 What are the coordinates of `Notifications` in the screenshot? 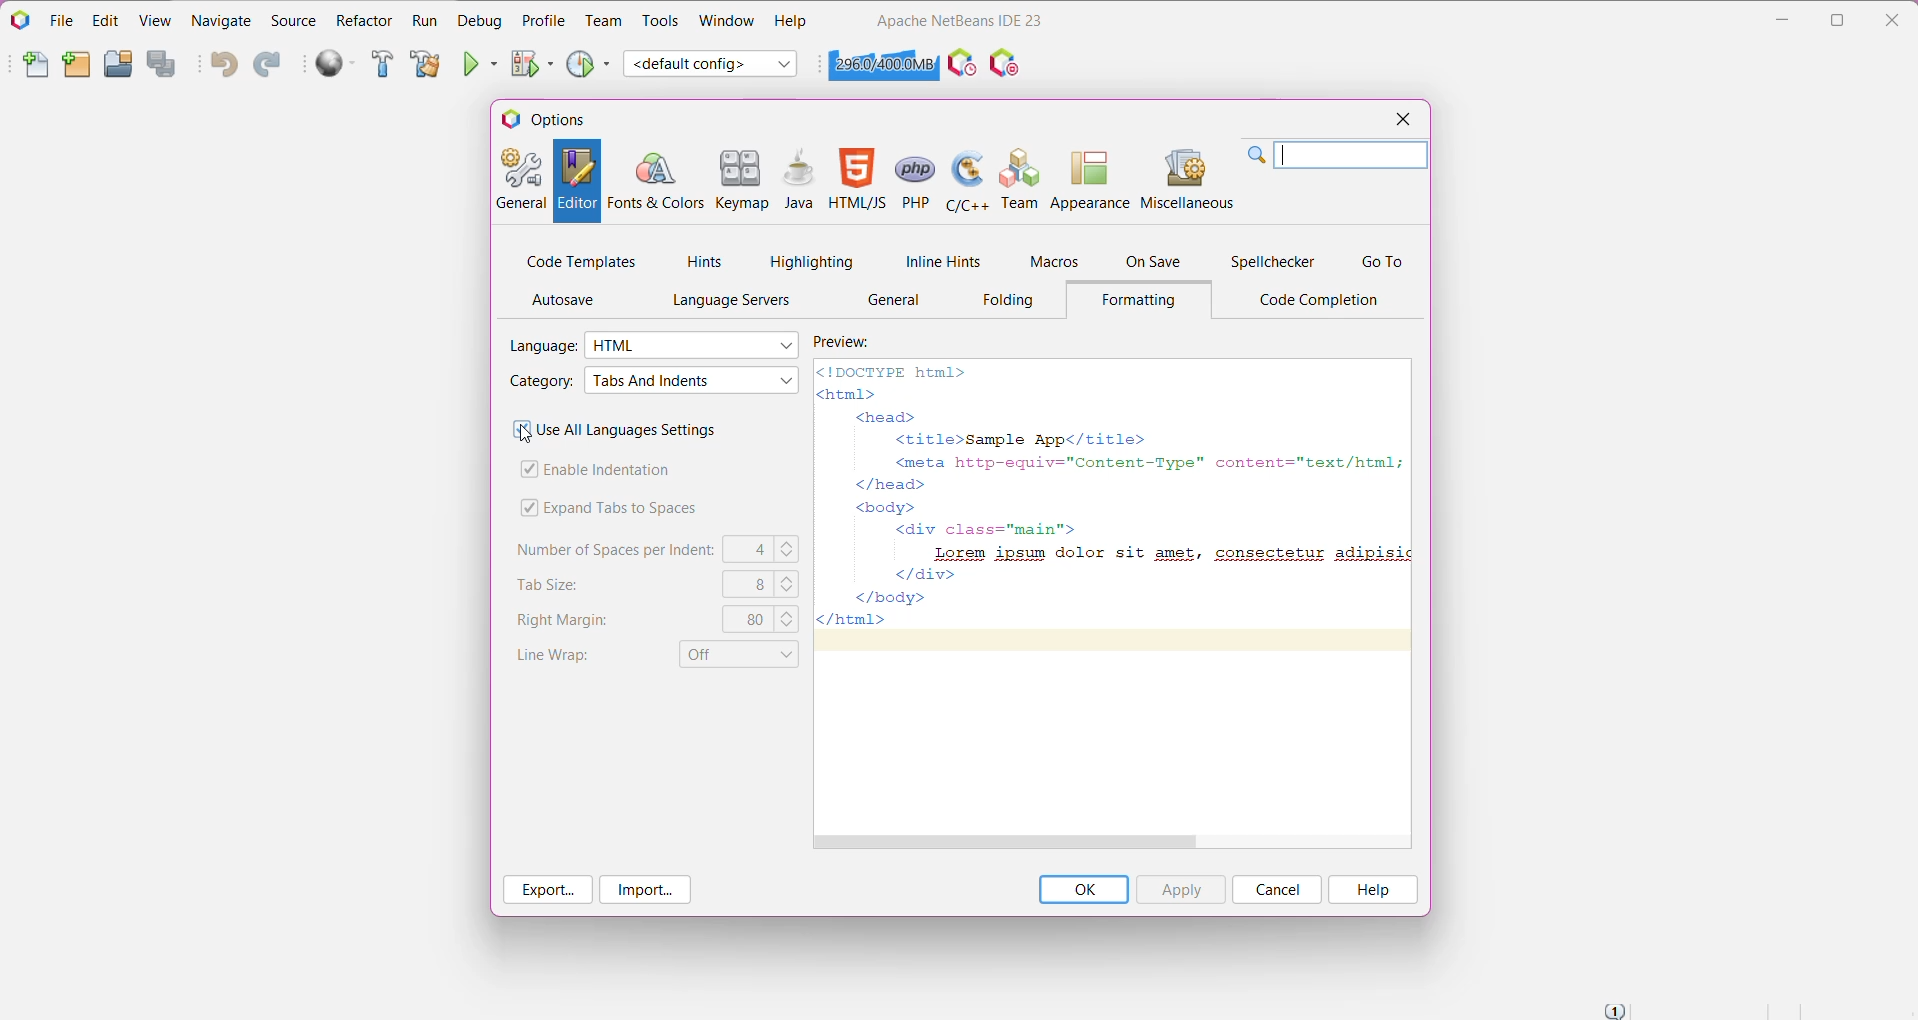 It's located at (1614, 1010).